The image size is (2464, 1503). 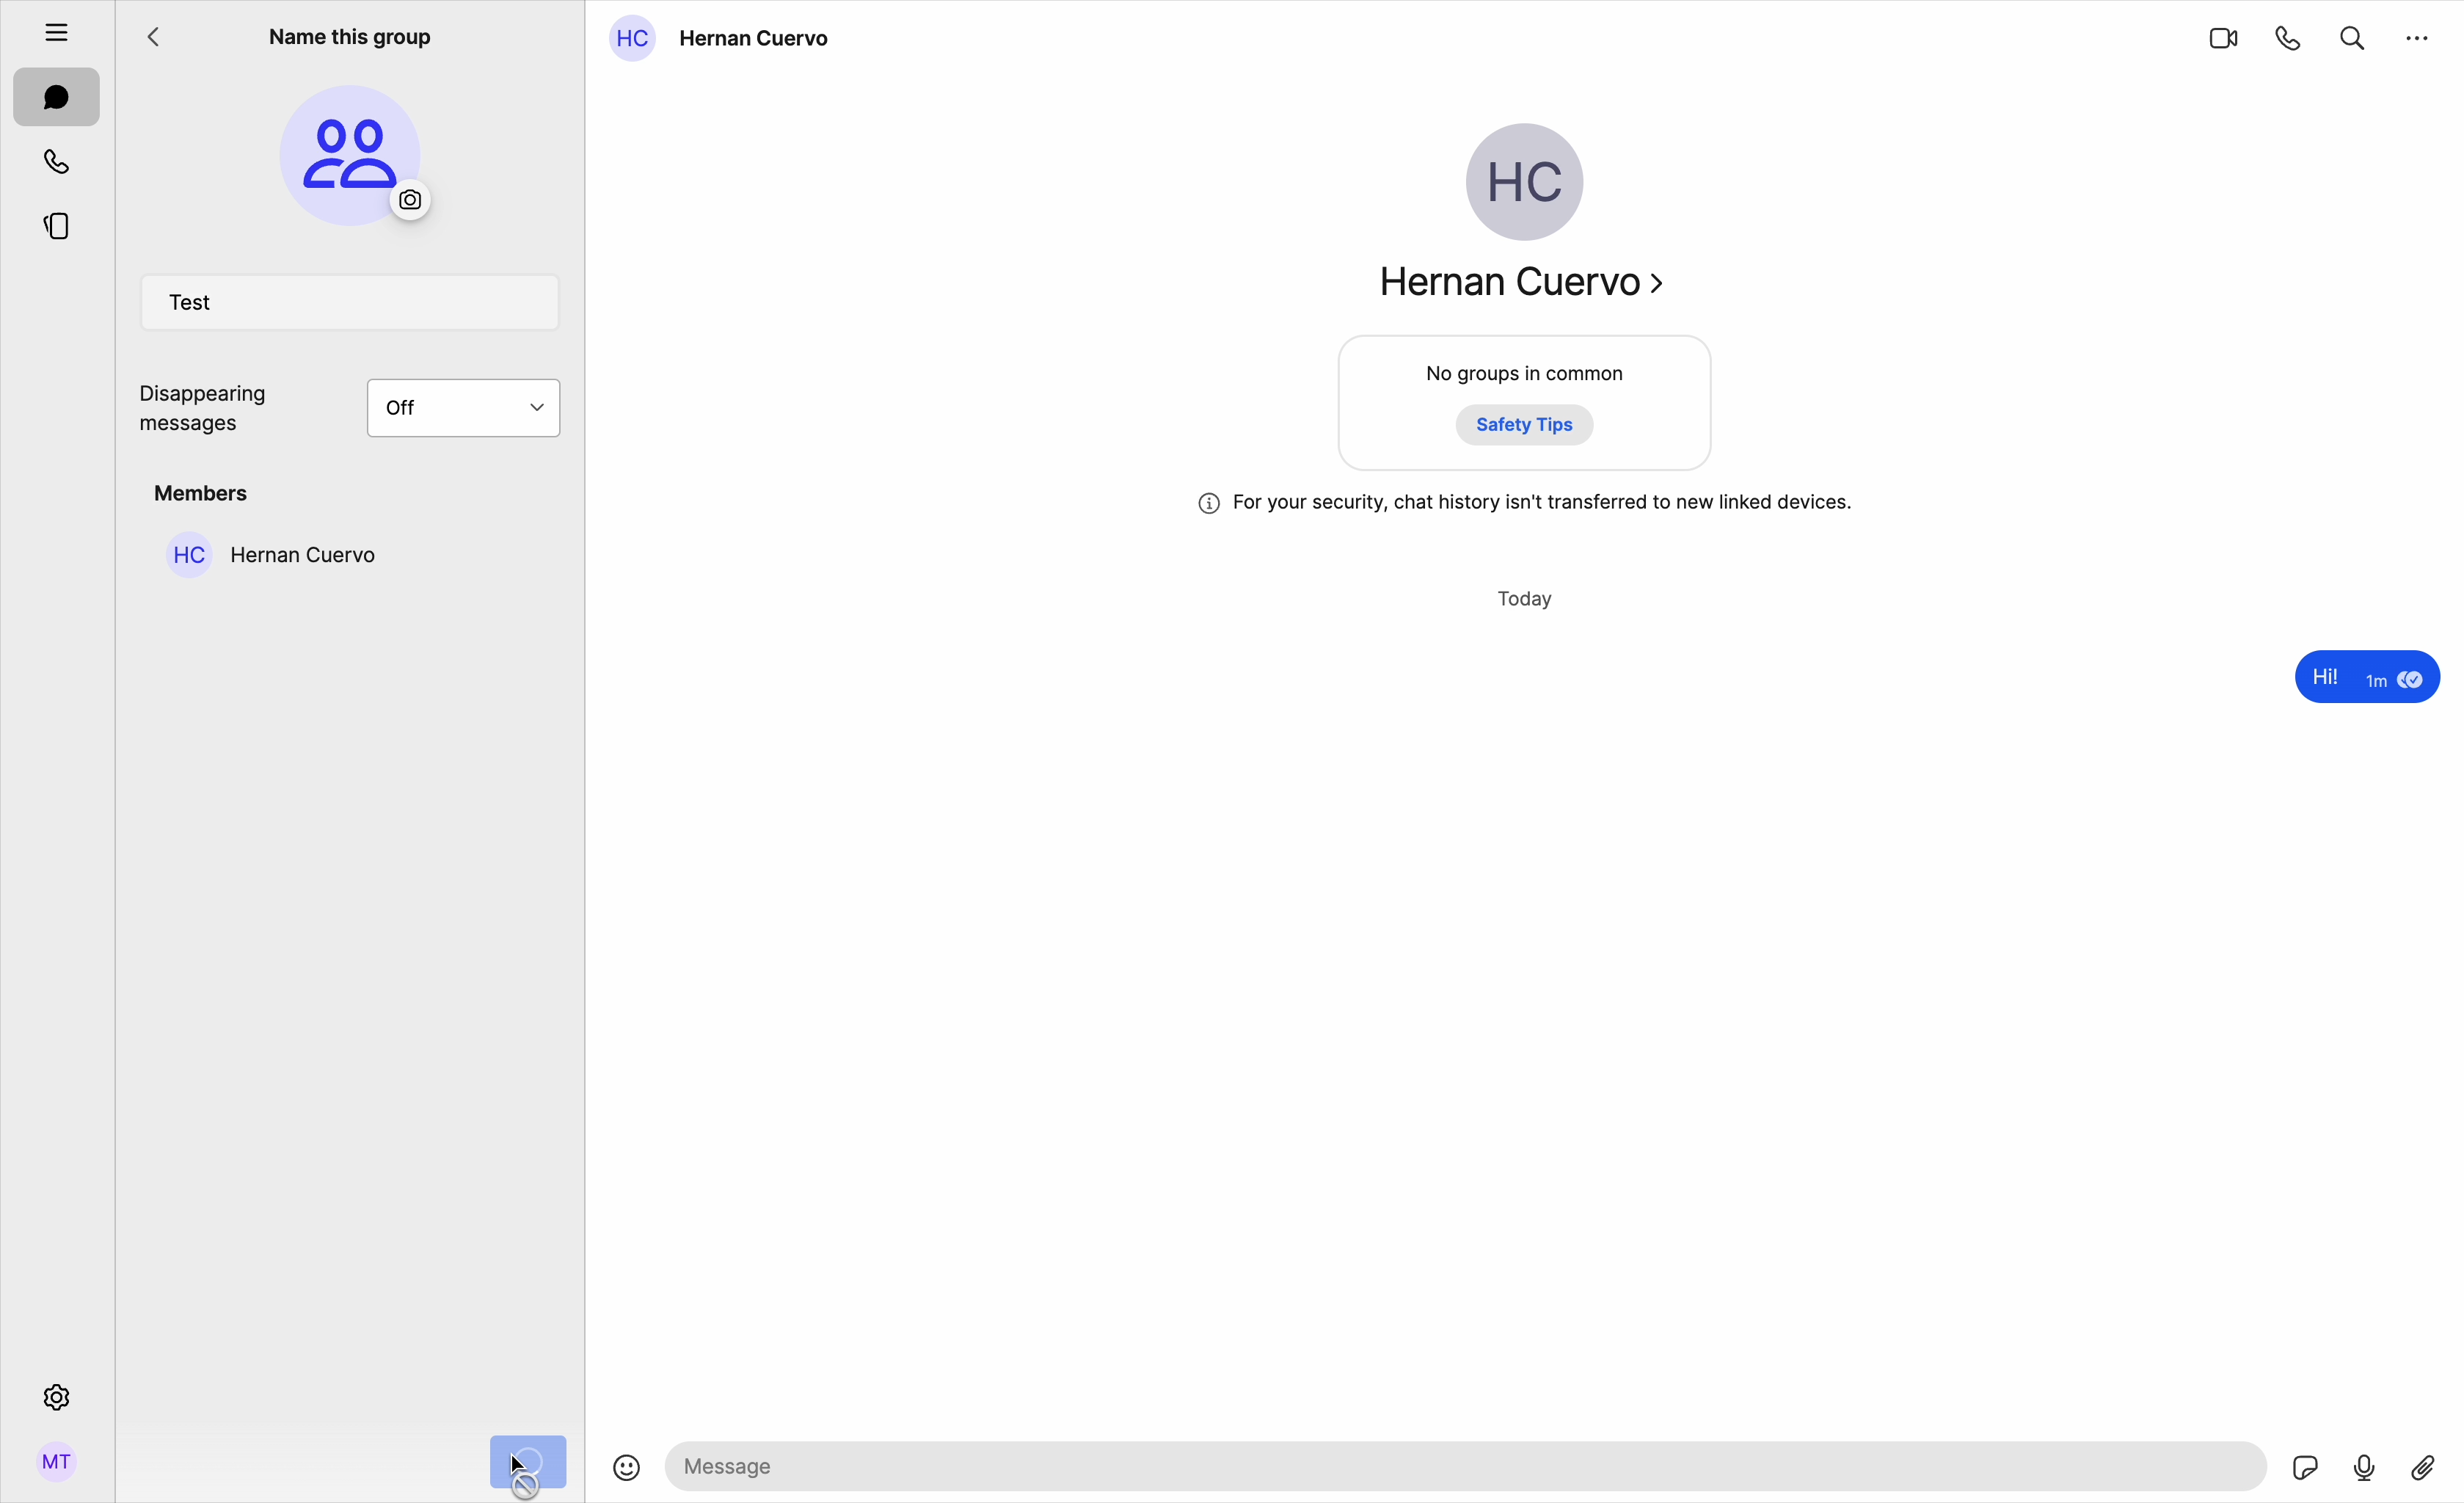 I want to click on Hernan Cuervo contact, so click(x=728, y=39).